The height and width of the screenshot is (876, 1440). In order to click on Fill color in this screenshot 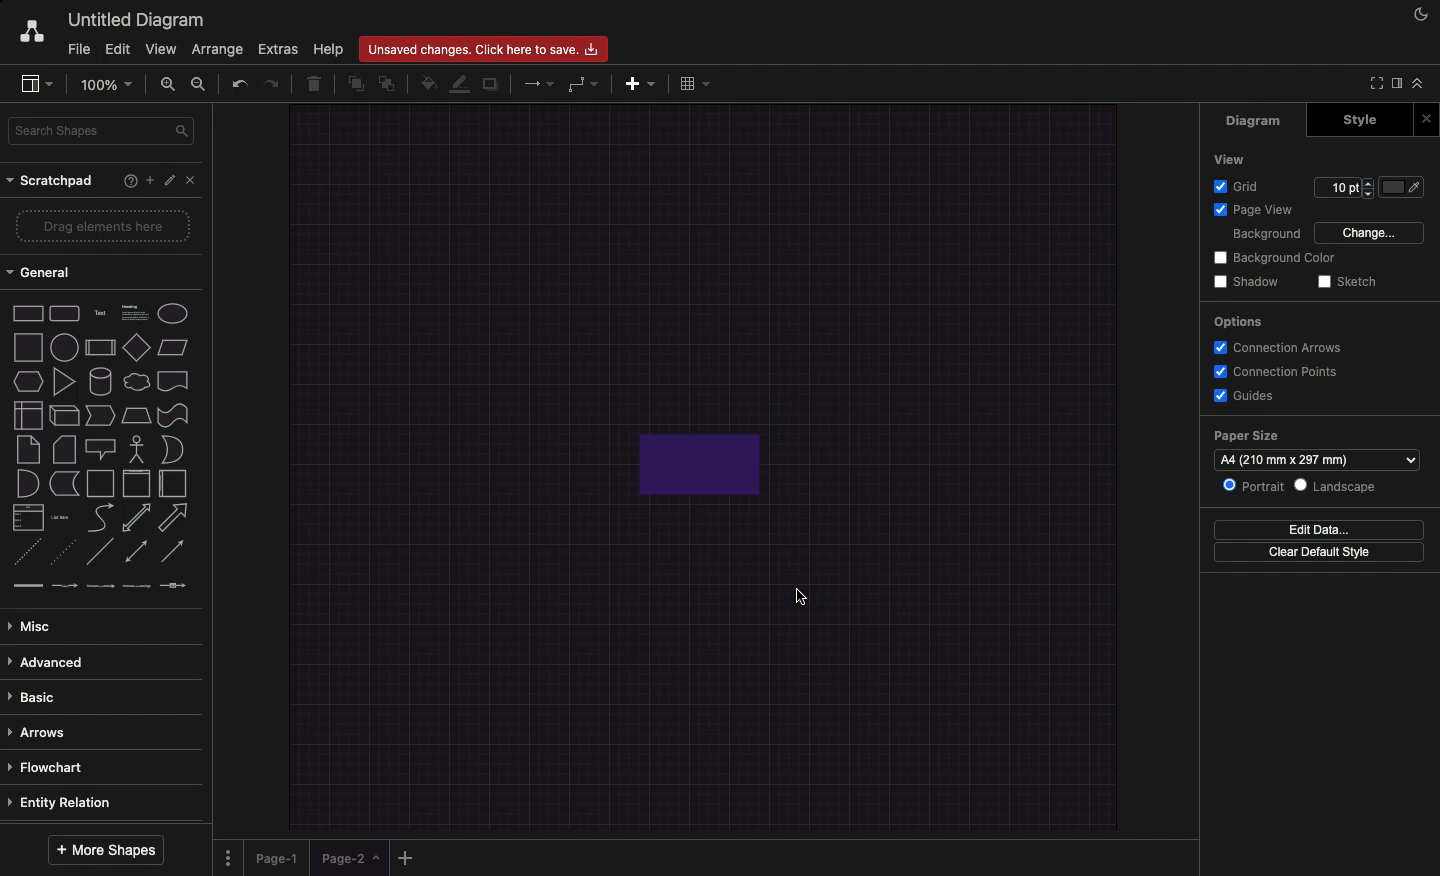, I will do `click(431, 81)`.